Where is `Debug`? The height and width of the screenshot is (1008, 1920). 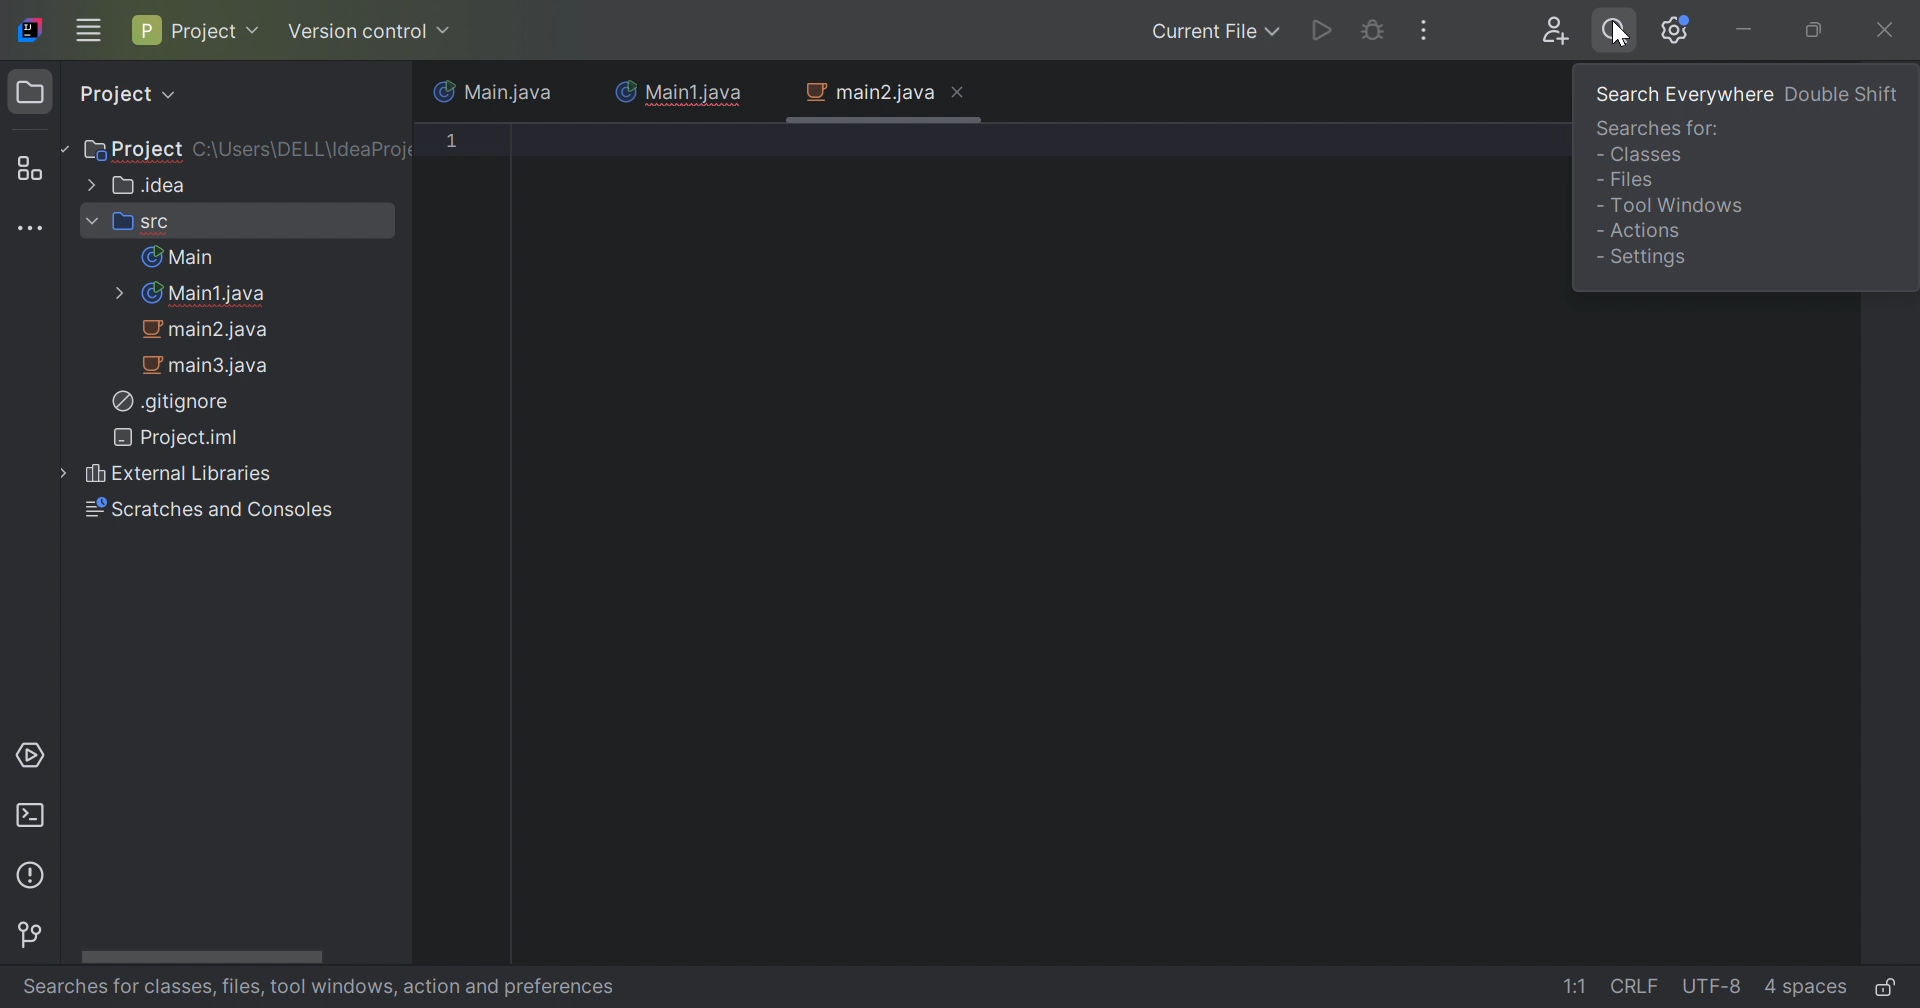 Debug is located at coordinates (1374, 32).